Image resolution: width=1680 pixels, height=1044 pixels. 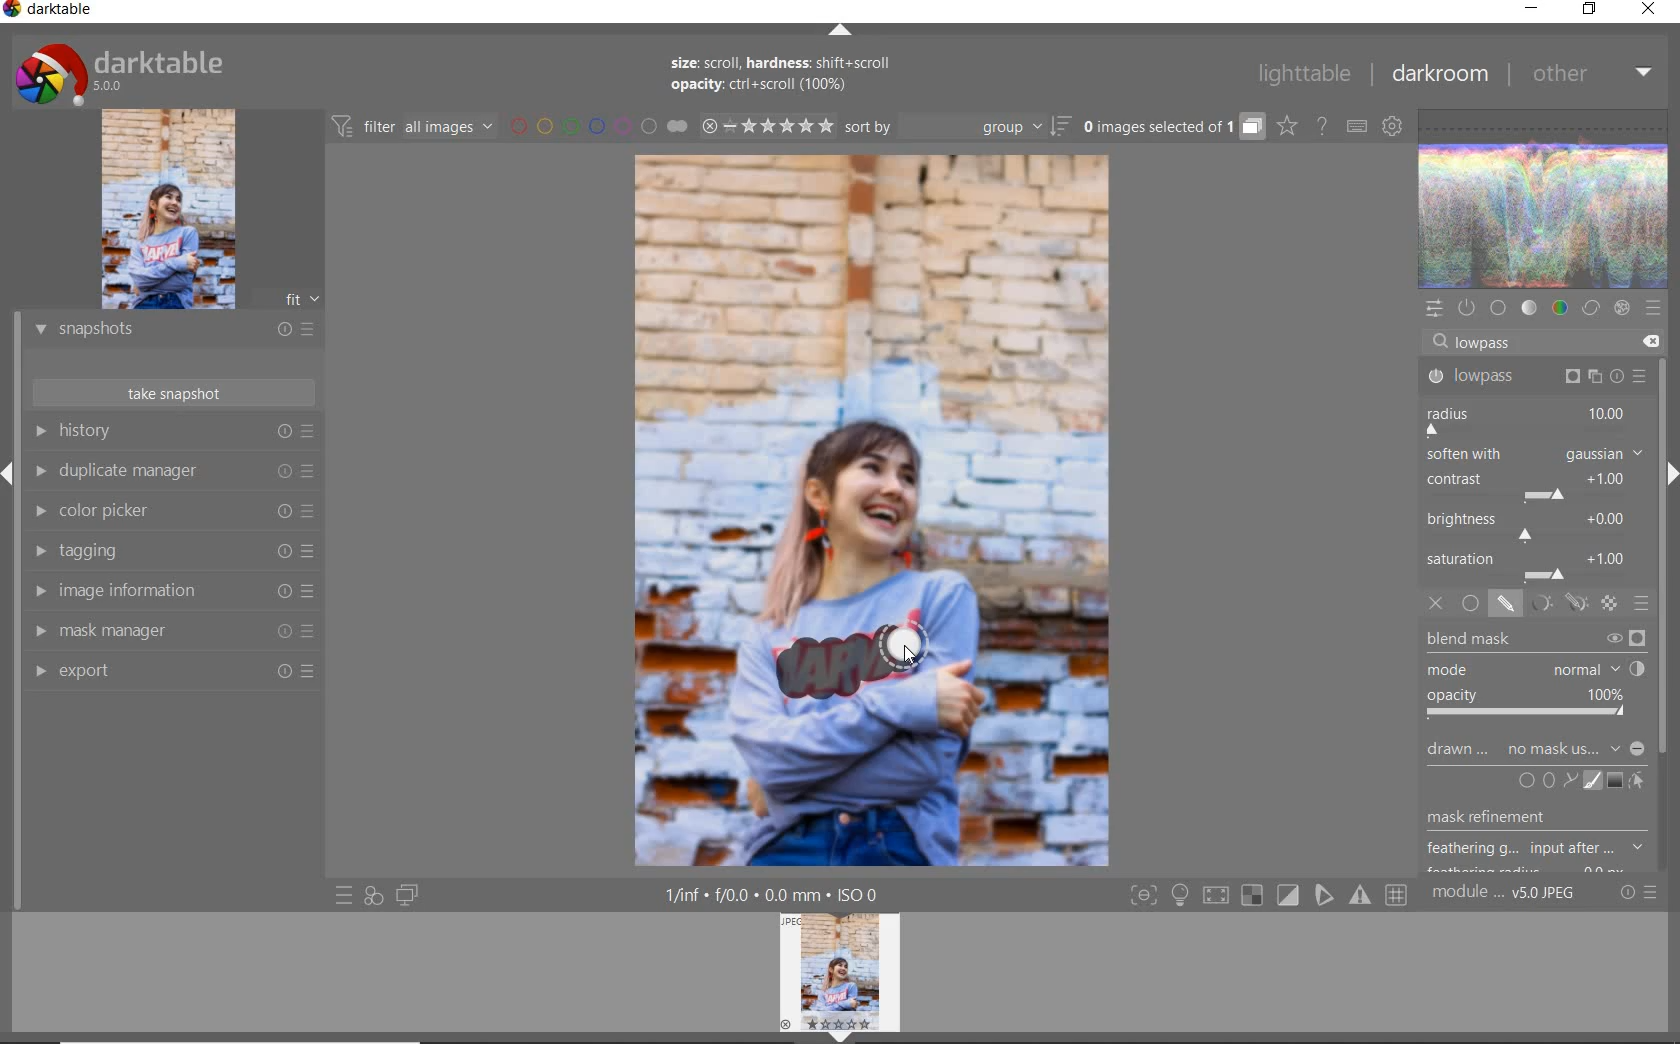 What do you see at coordinates (767, 125) in the screenshot?
I see `range ratings for selected images` at bounding box center [767, 125].